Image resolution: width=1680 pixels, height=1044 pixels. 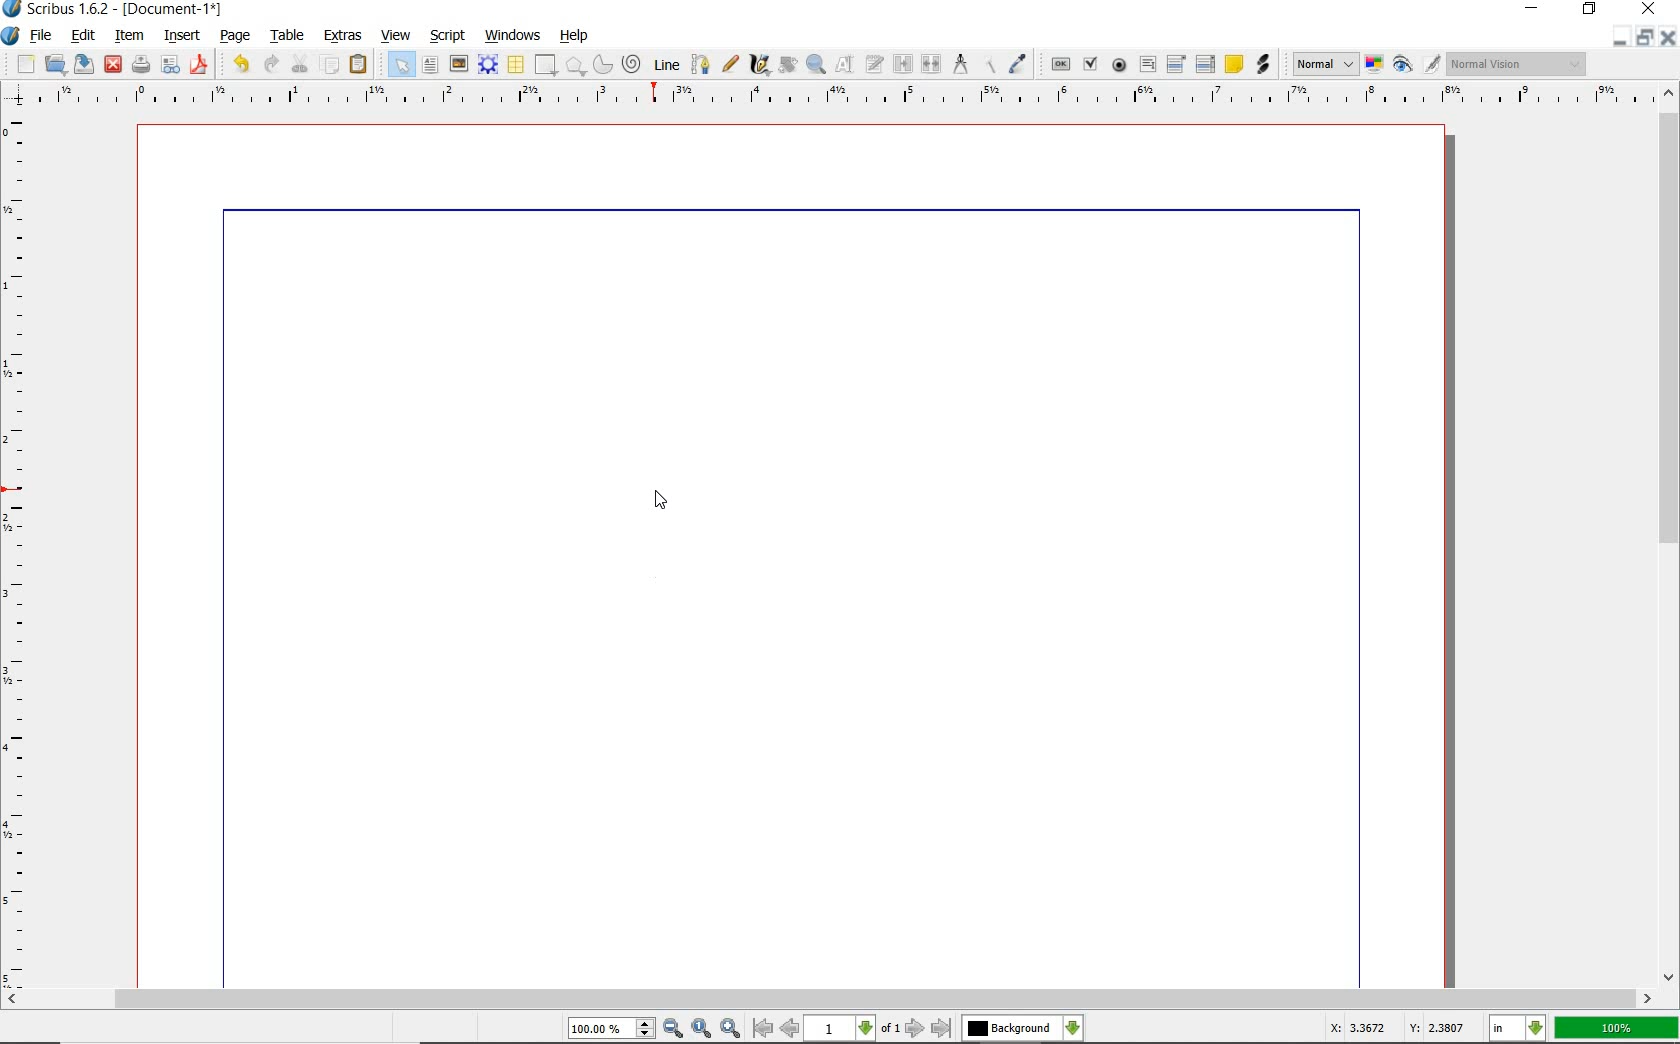 I want to click on line, so click(x=667, y=63).